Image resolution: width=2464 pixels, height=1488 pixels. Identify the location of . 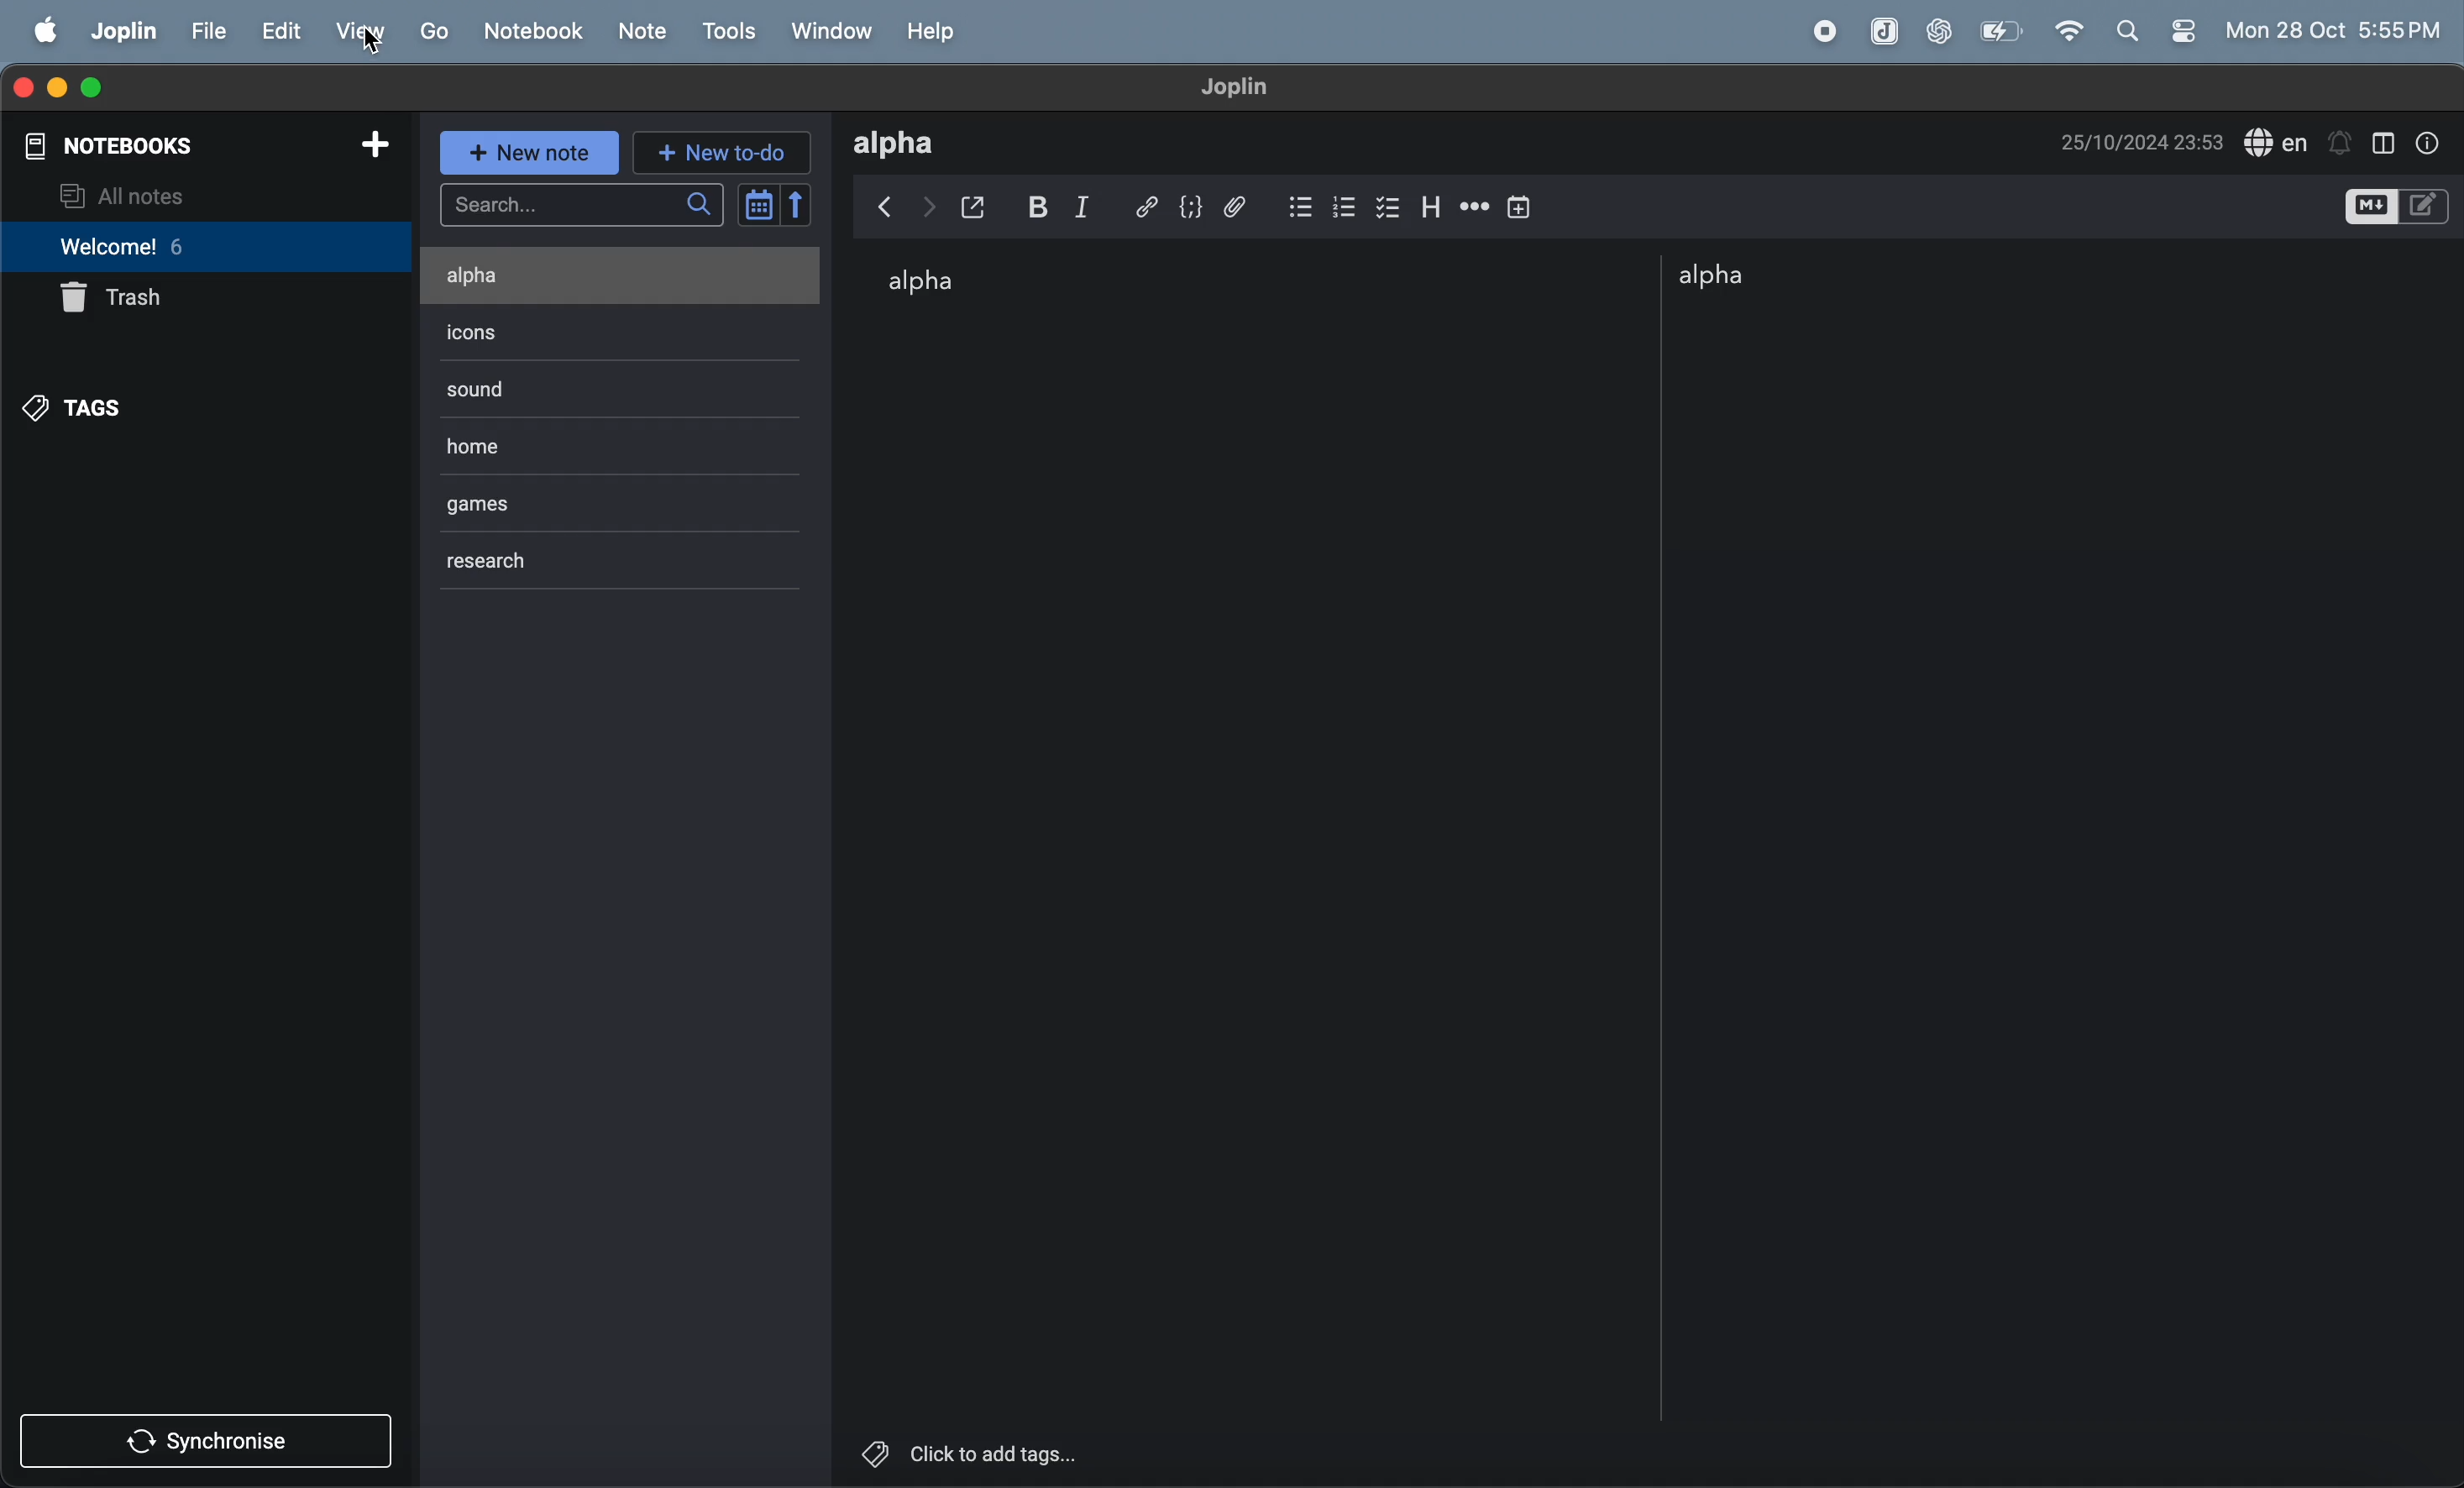
(1045, 206).